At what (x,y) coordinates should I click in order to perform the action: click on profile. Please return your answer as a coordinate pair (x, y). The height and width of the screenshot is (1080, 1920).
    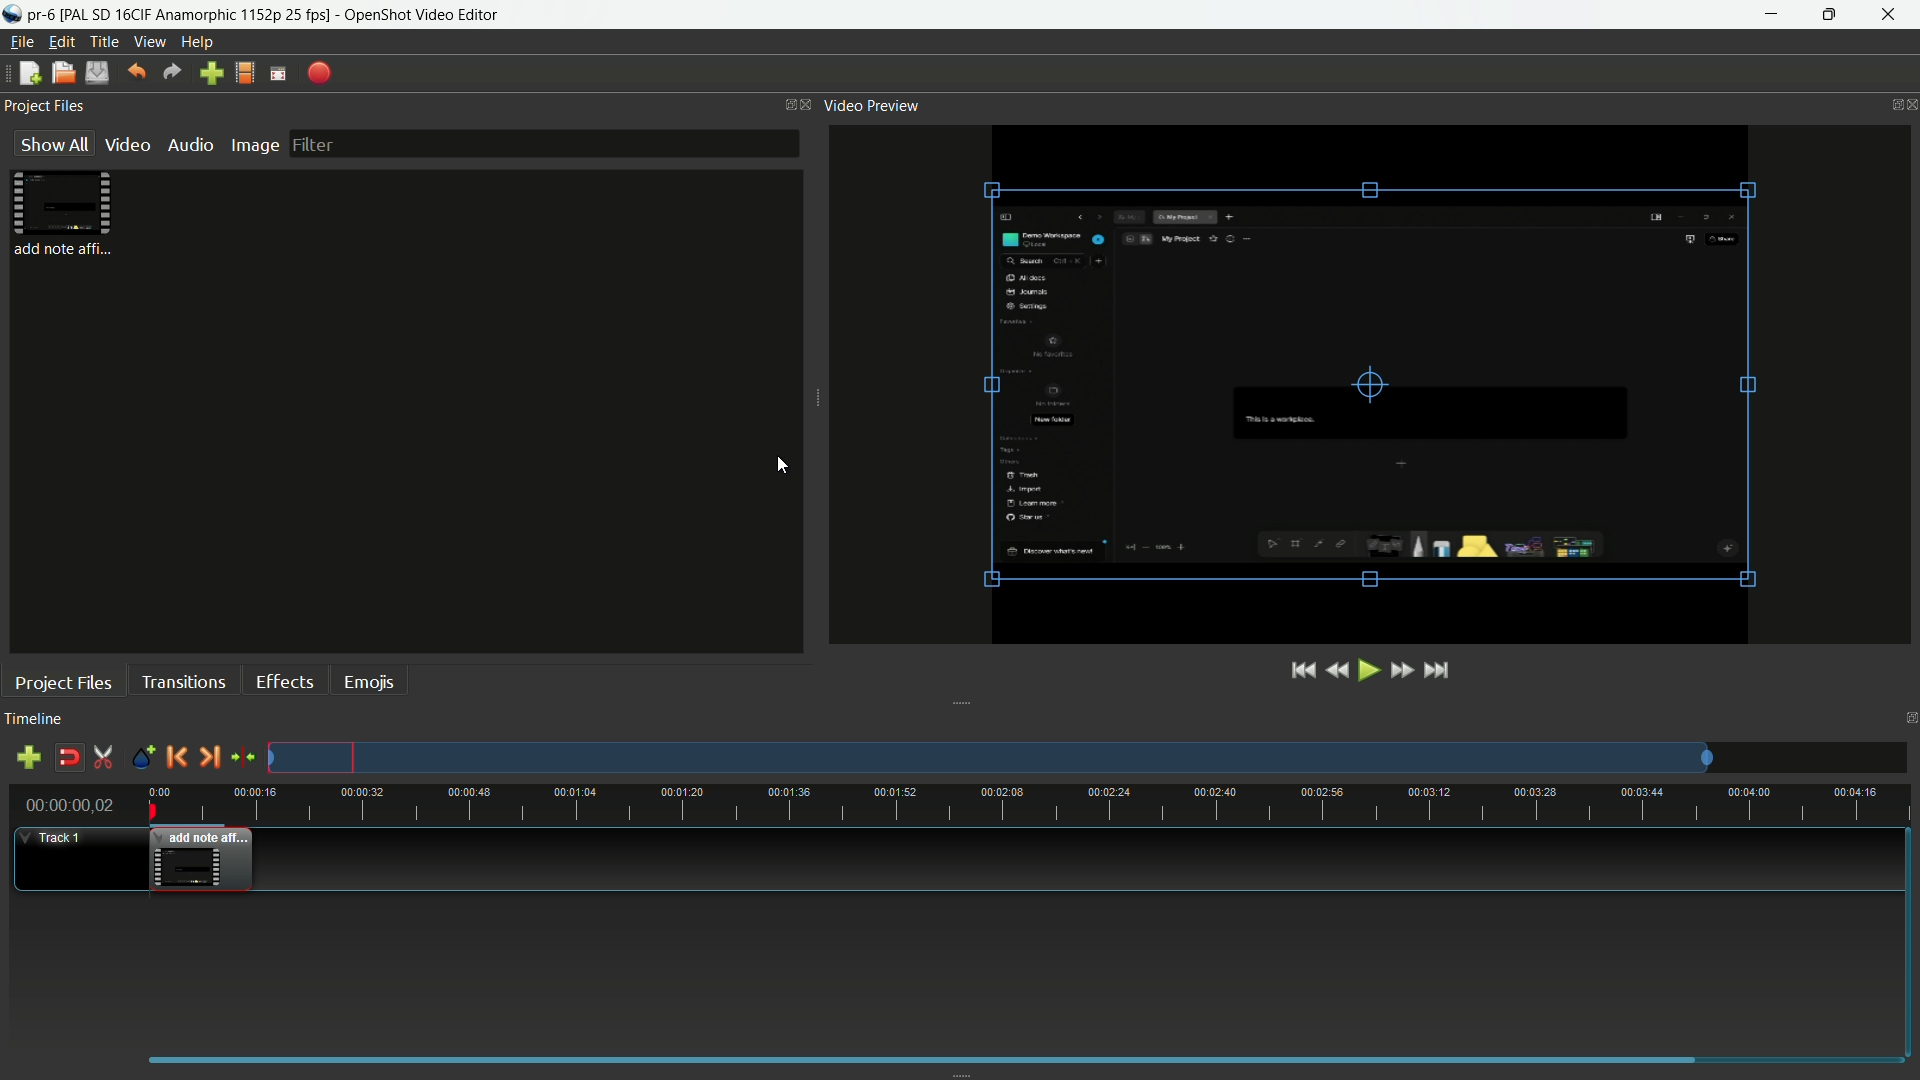
    Looking at the image, I should click on (245, 73).